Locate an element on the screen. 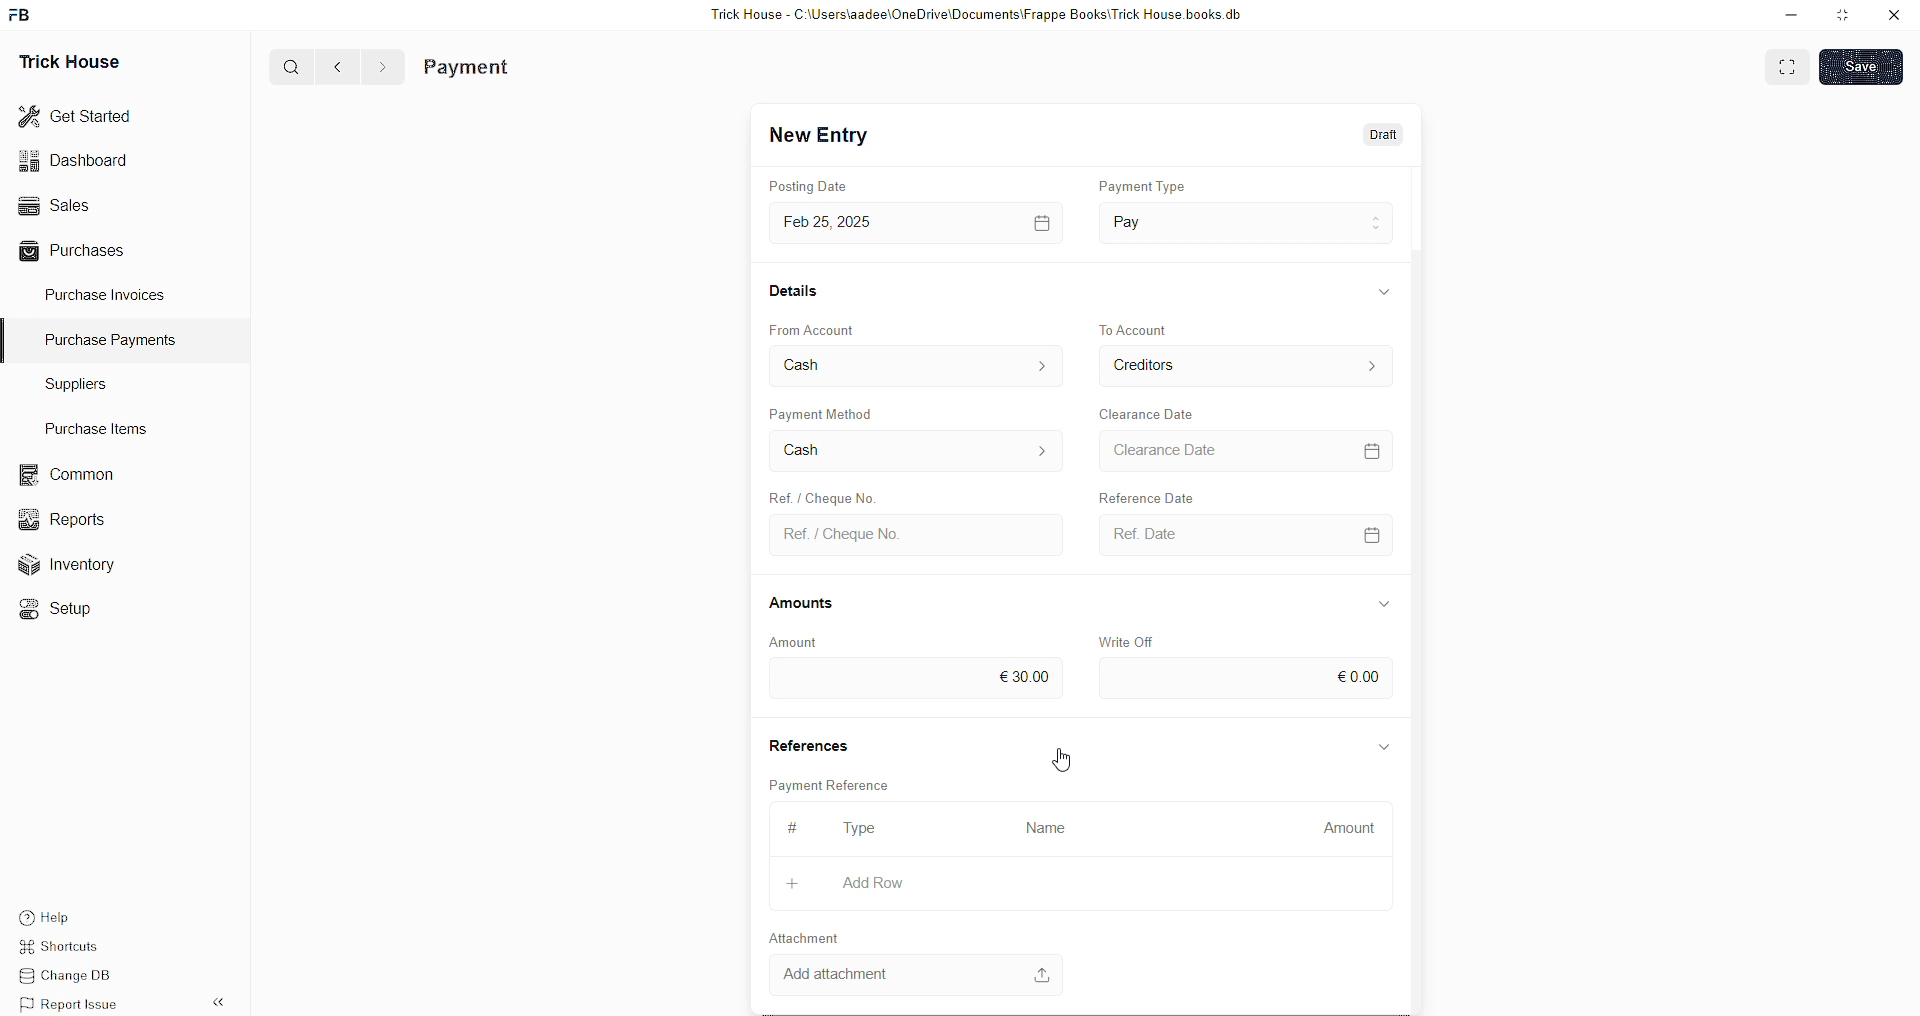 Image resolution: width=1920 pixels, height=1016 pixels. Write Off is located at coordinates (1122, 639).